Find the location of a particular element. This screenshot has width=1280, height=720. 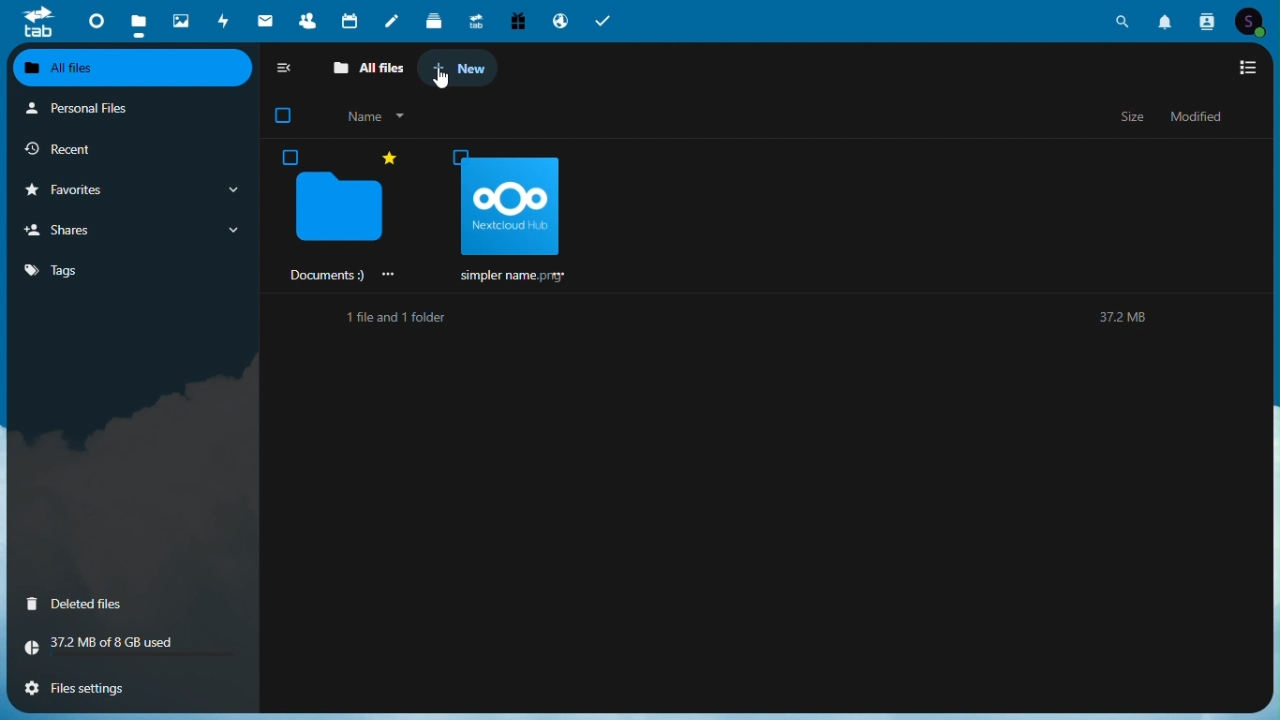

Calendar is located at coordinates (352, 19).